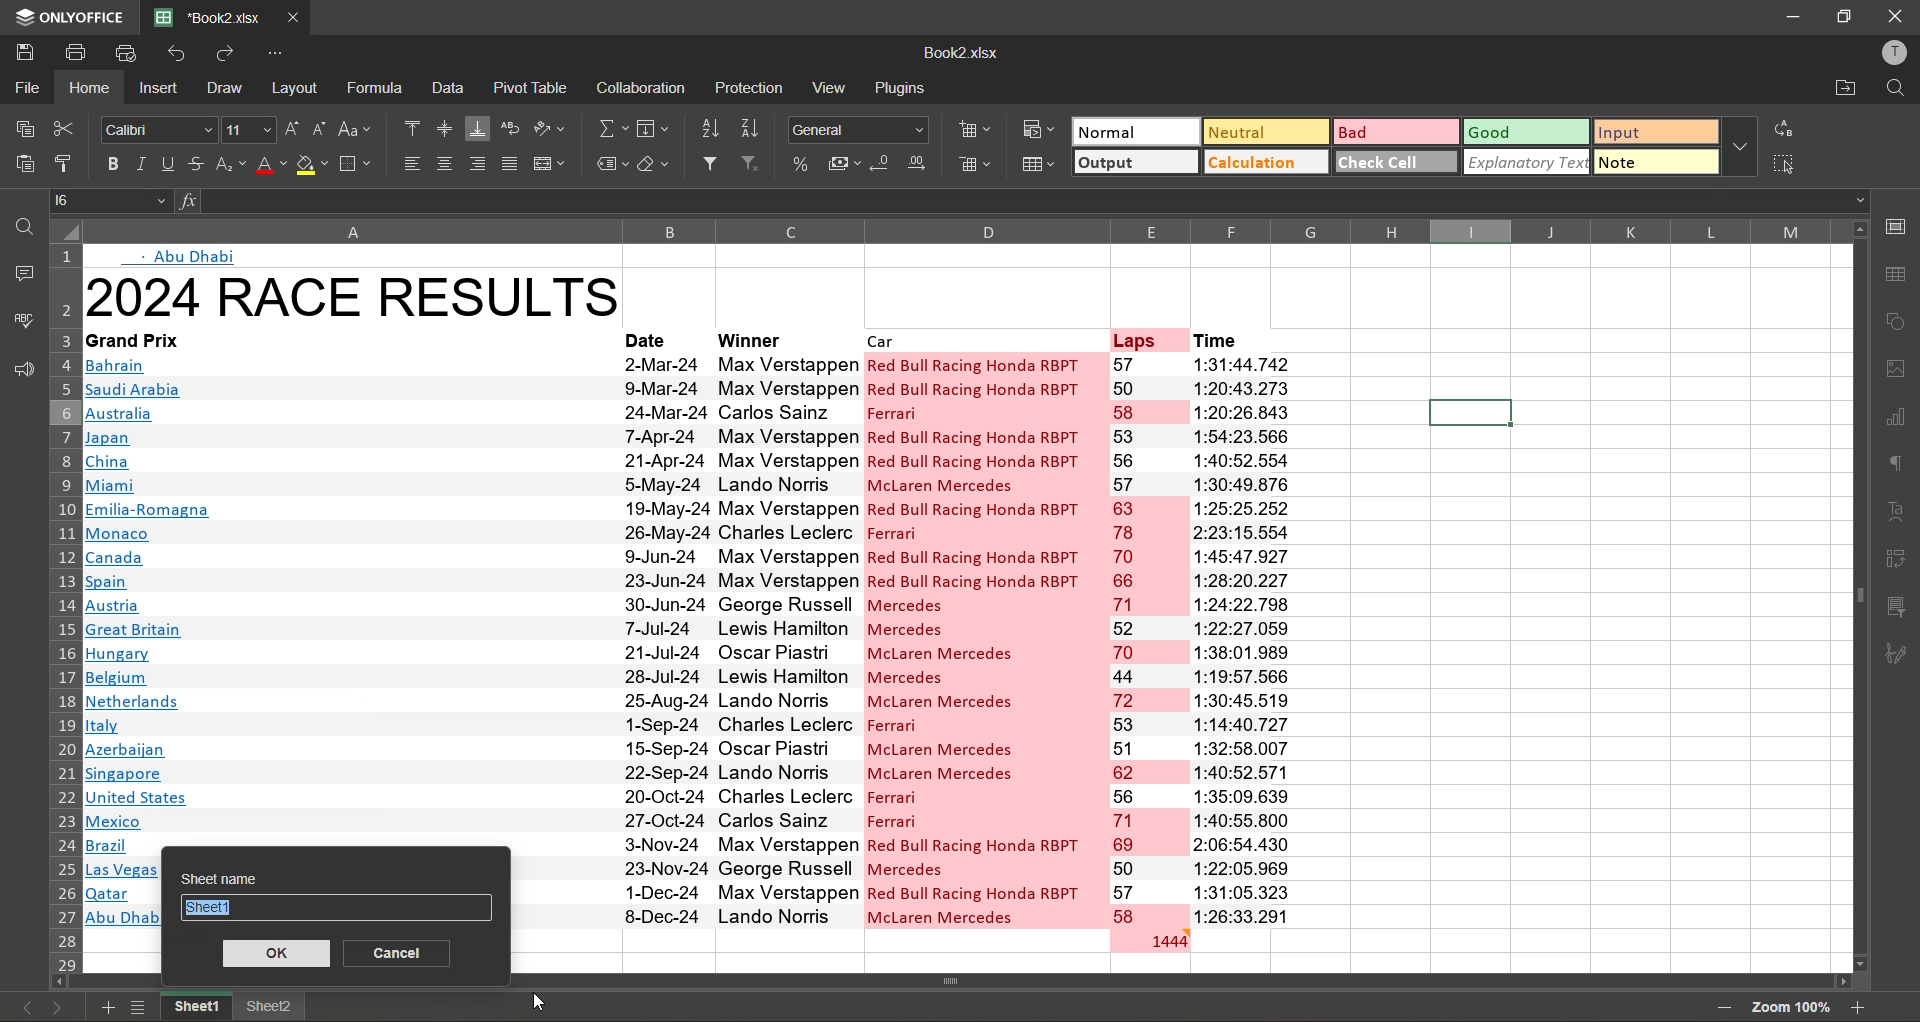 This screenshot has height=1022, width=1920. What do you see at coordinates (552, 132) in the screenshot?
I see `orientation` at bounding box center [552, 132].